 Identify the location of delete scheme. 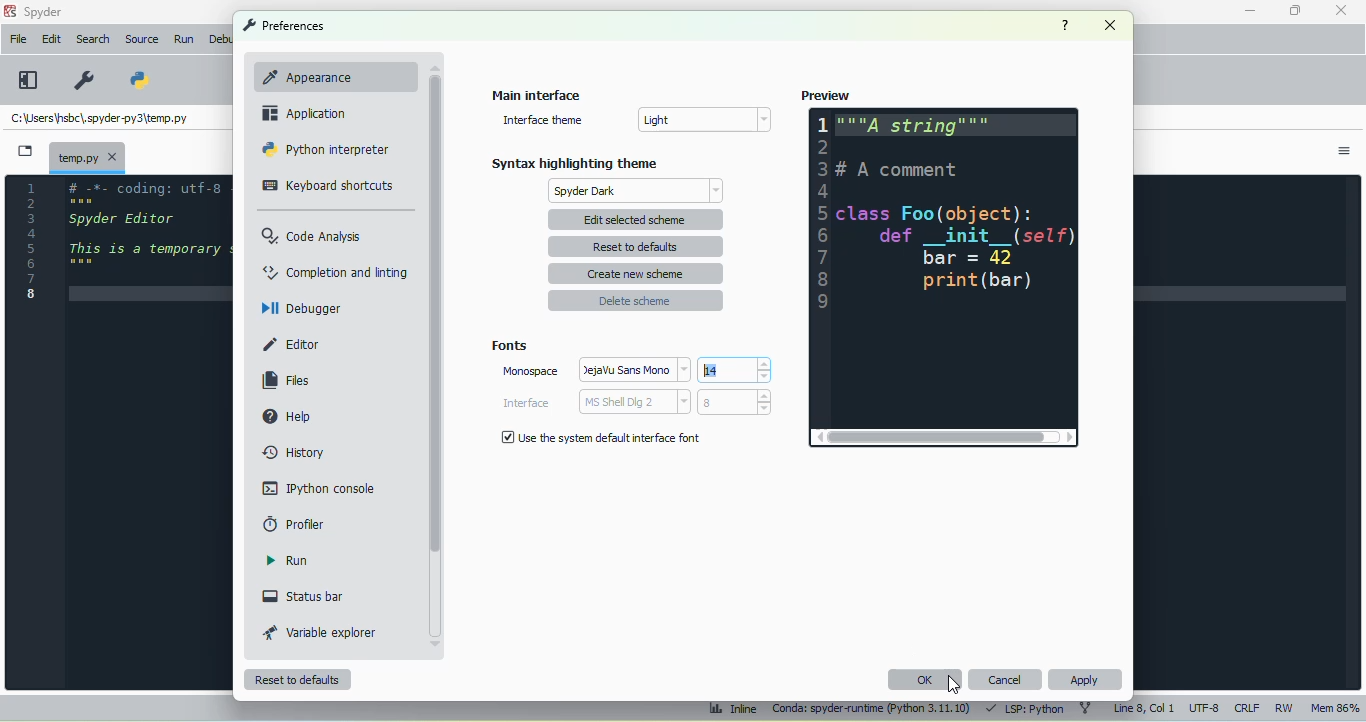
(635, 300).